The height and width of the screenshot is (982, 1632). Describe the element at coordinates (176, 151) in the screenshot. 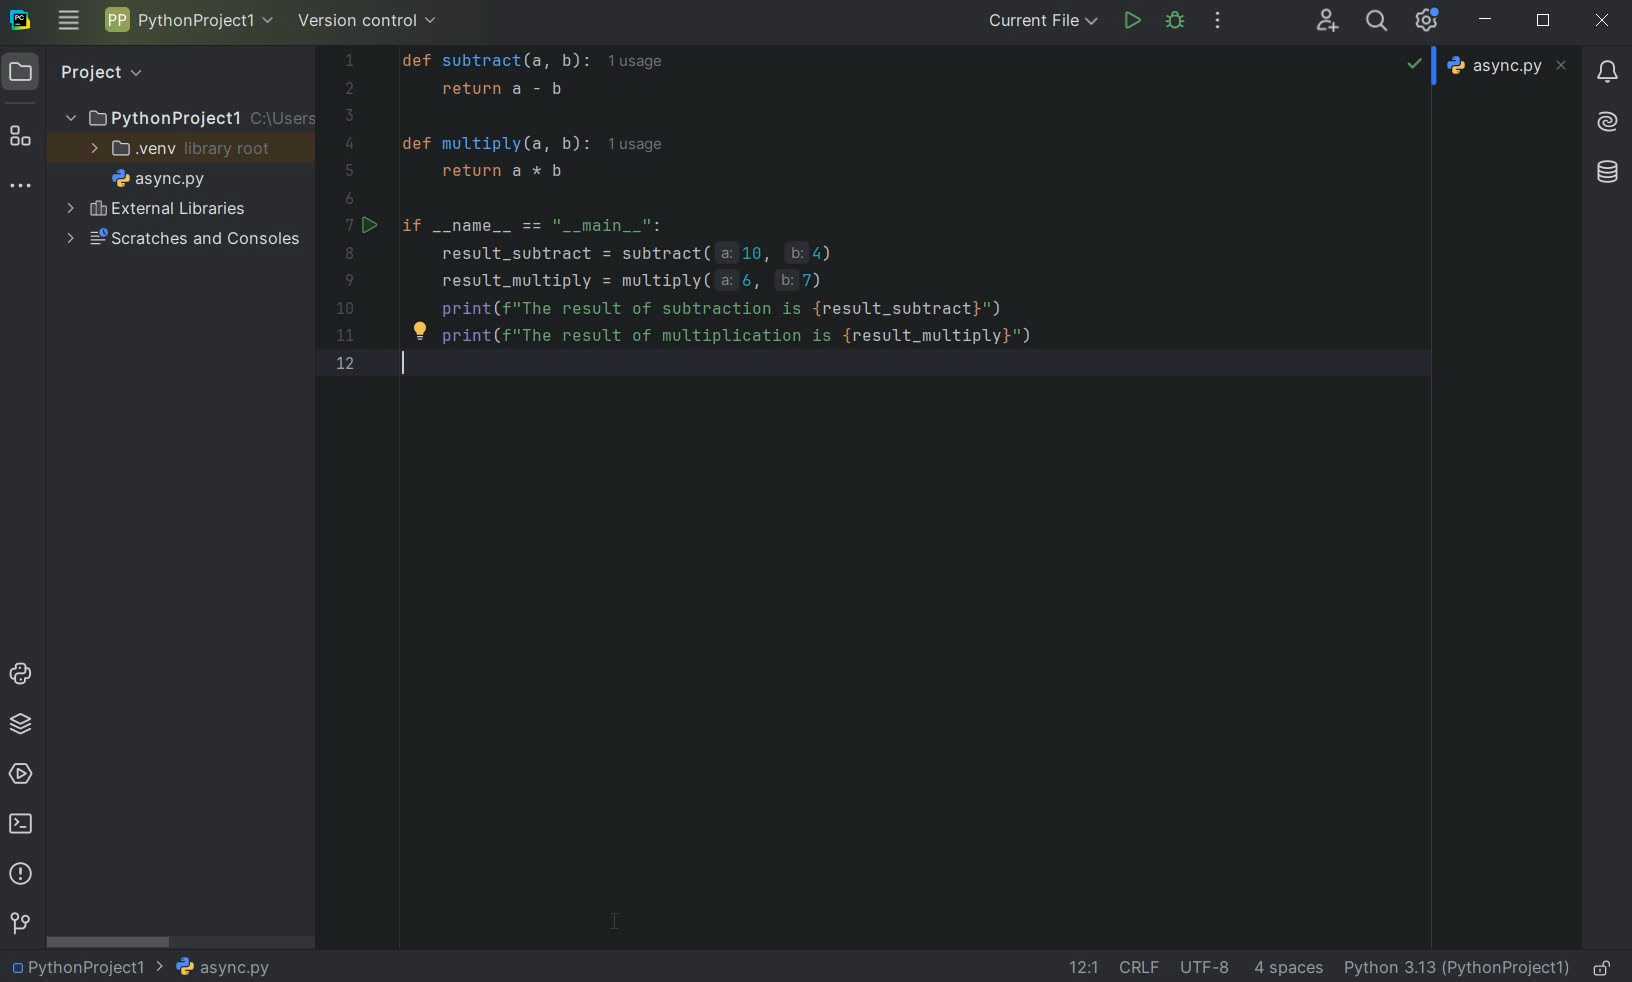

I see `.venv` at that location.